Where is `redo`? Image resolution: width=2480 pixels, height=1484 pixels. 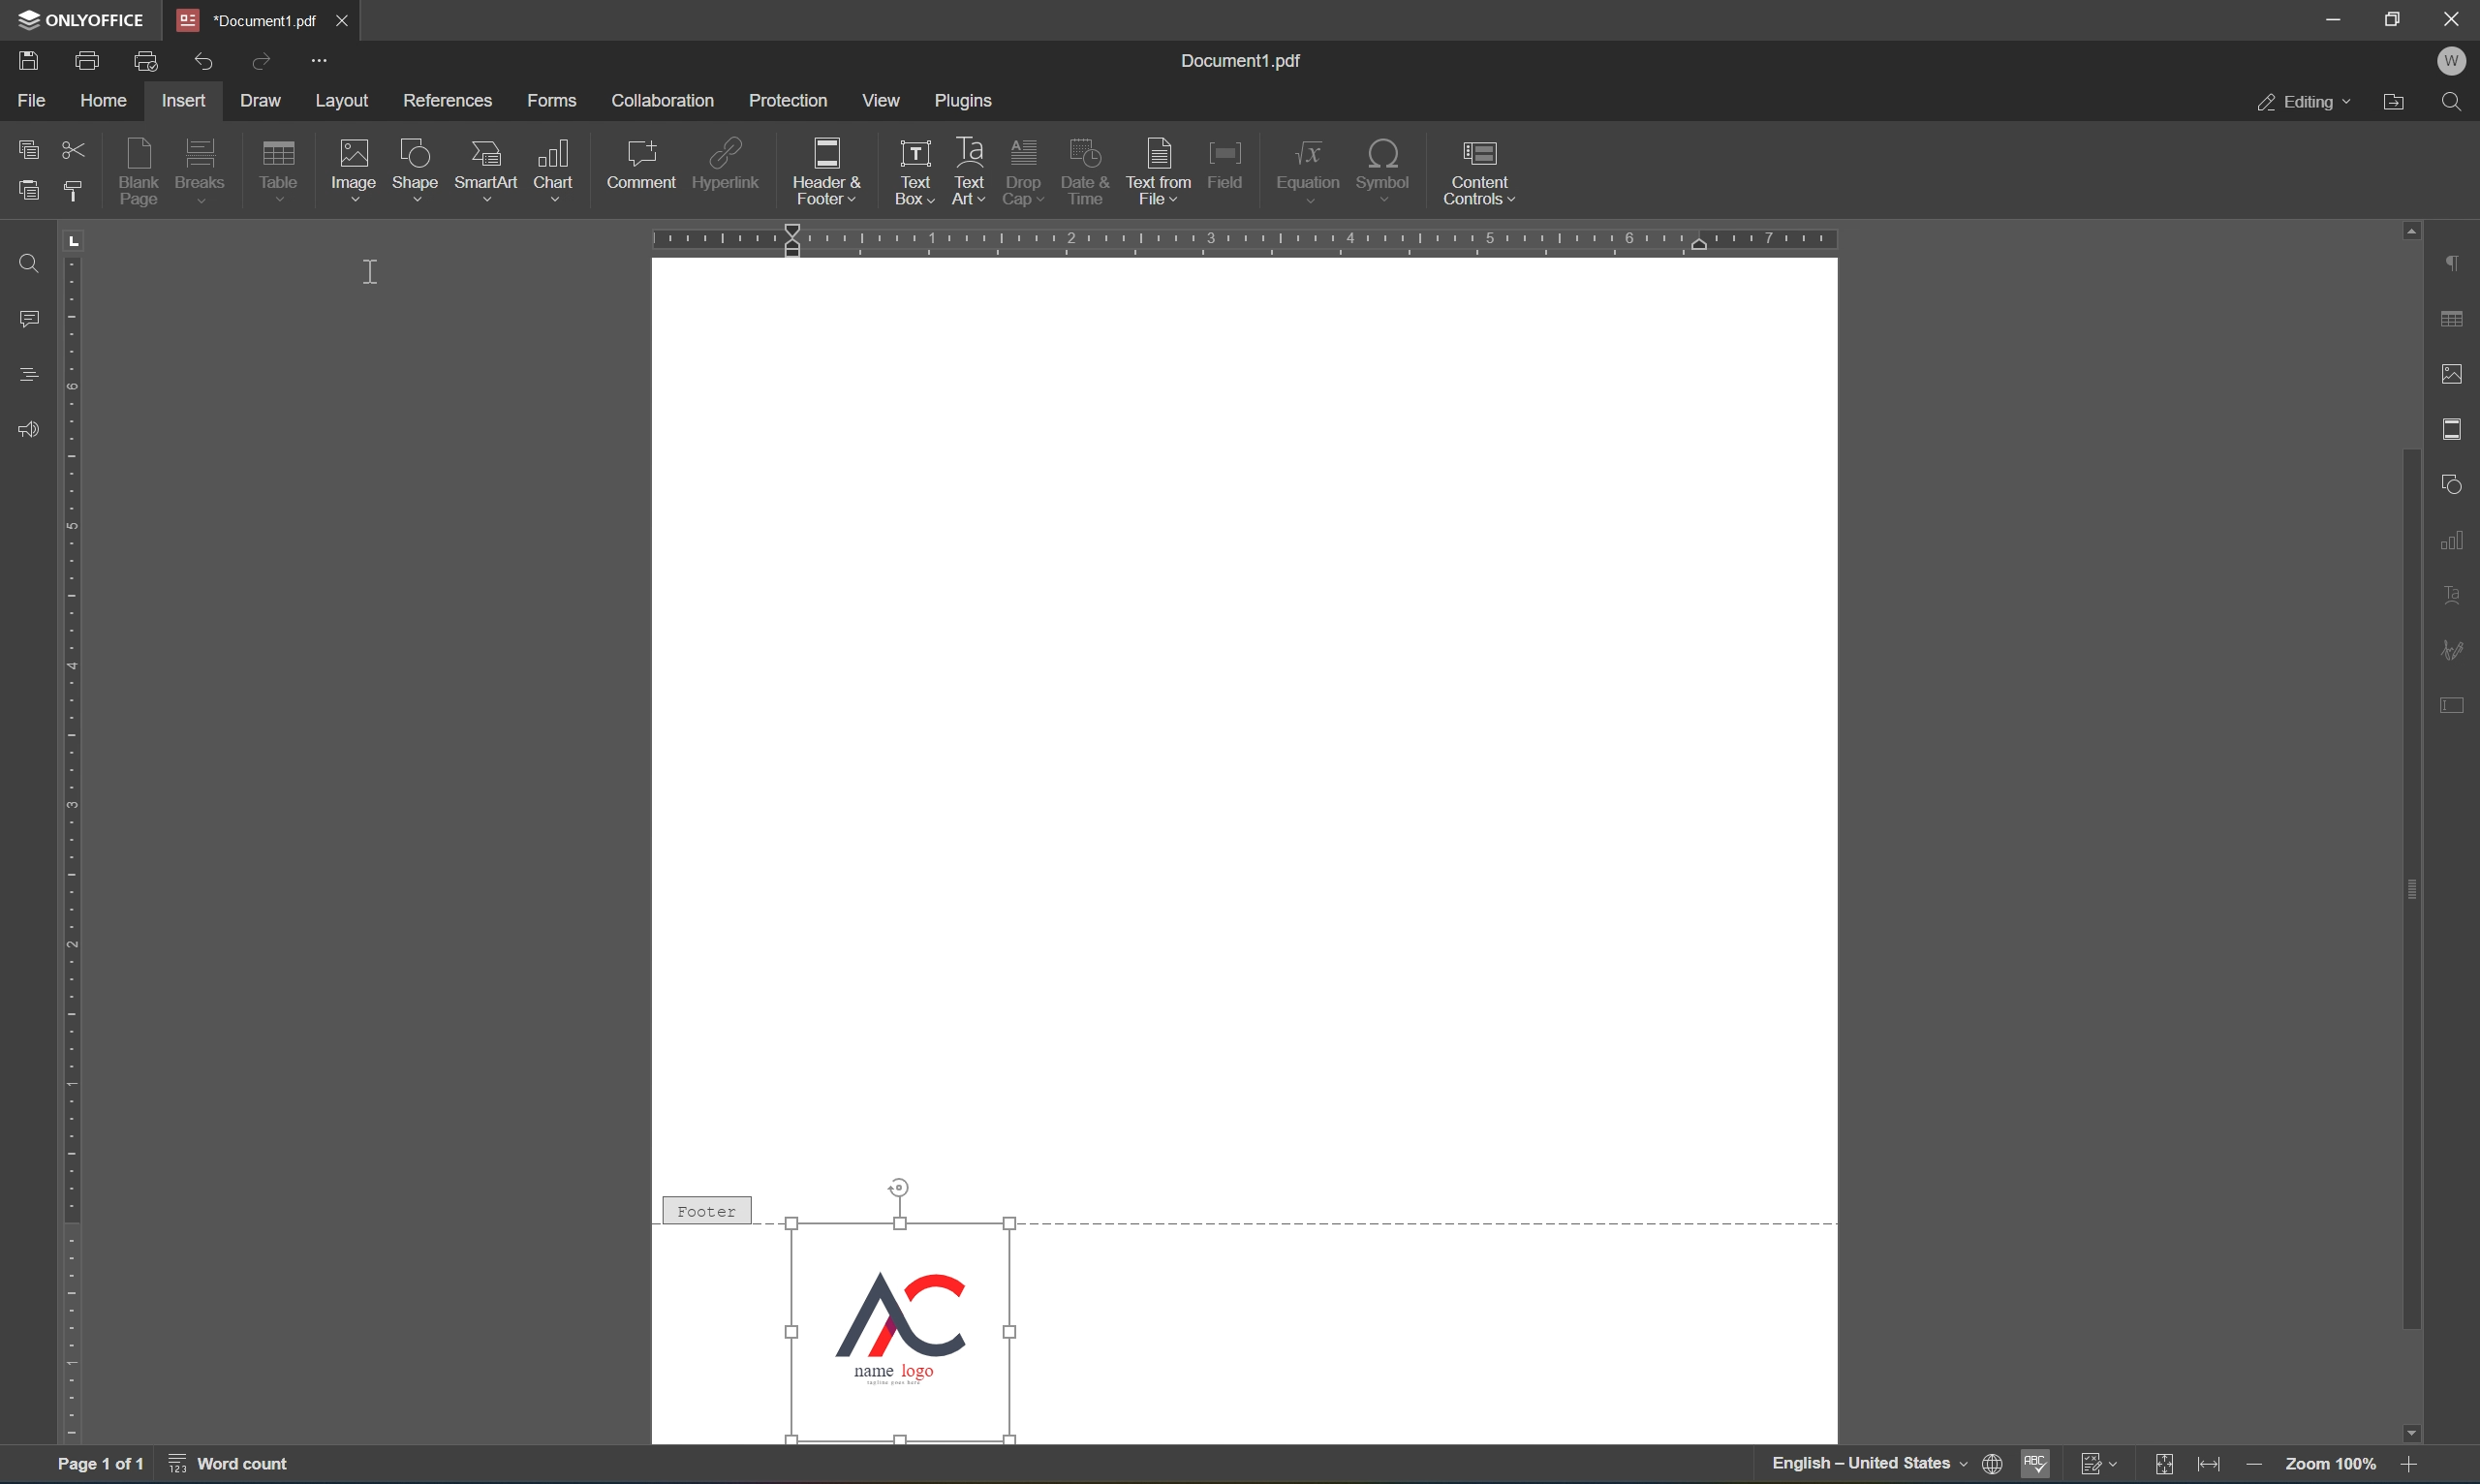
redo is located at coordinates (264, 66).